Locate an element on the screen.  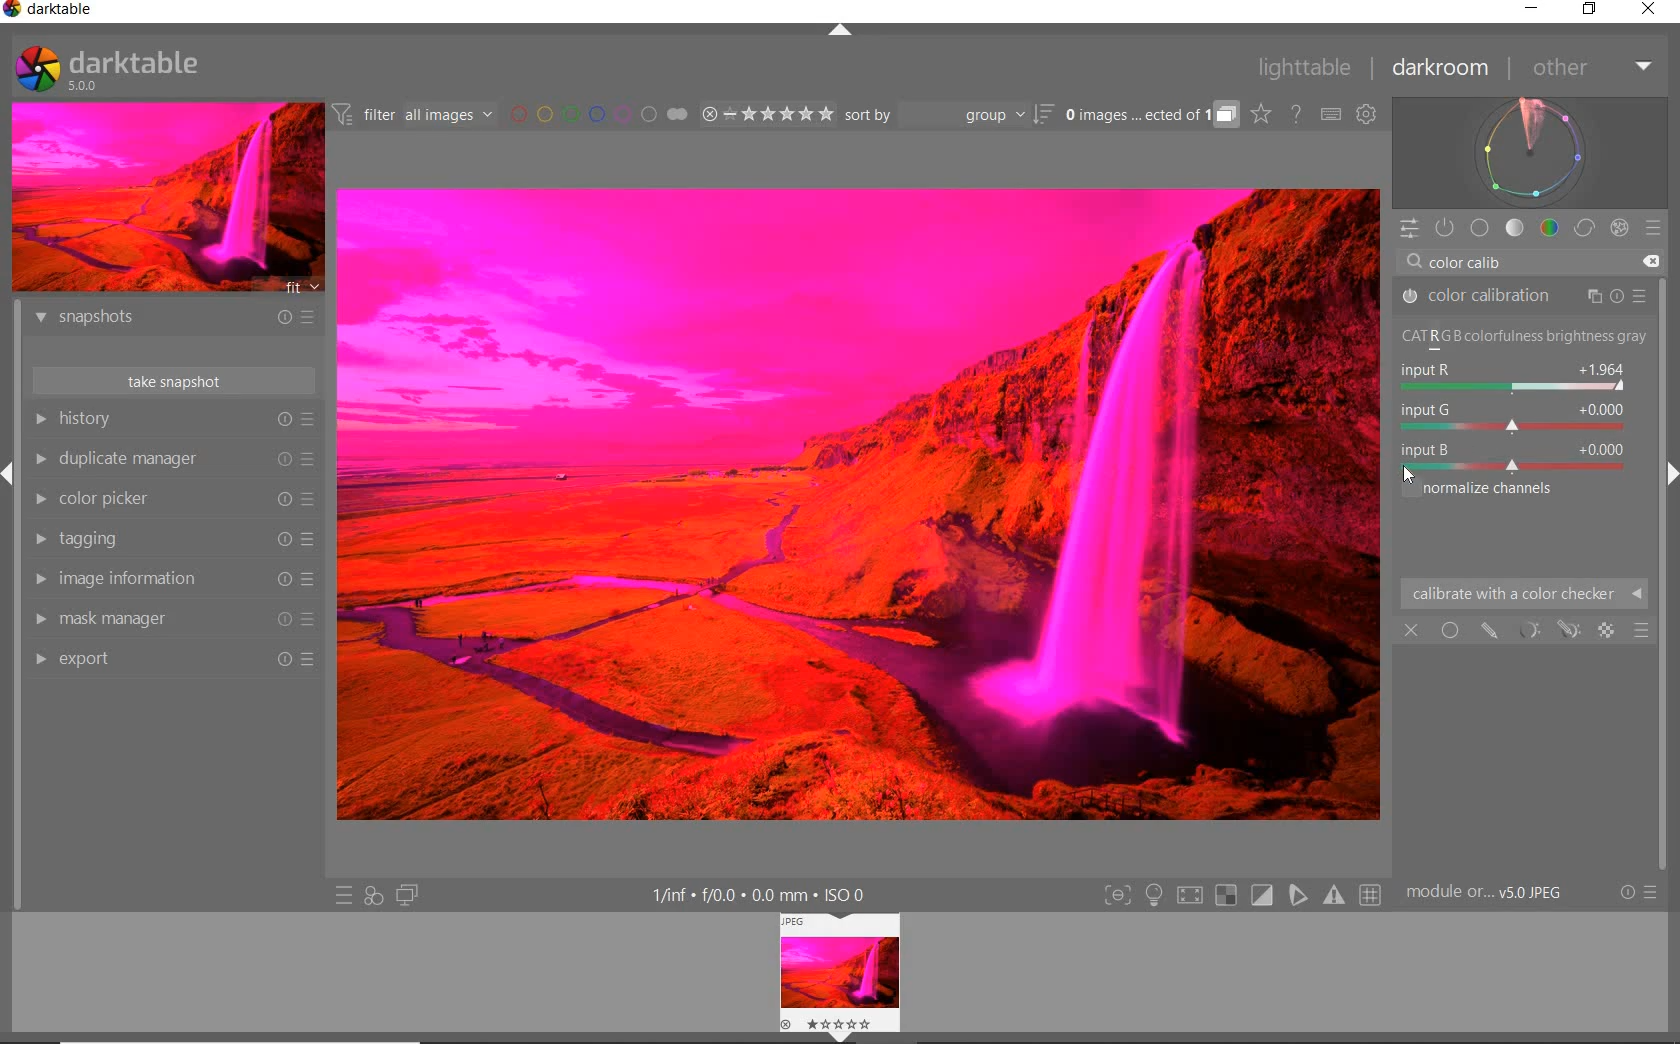
FILTER BY IMAGE COLOR LABEL is located at coordinates (600, 115).